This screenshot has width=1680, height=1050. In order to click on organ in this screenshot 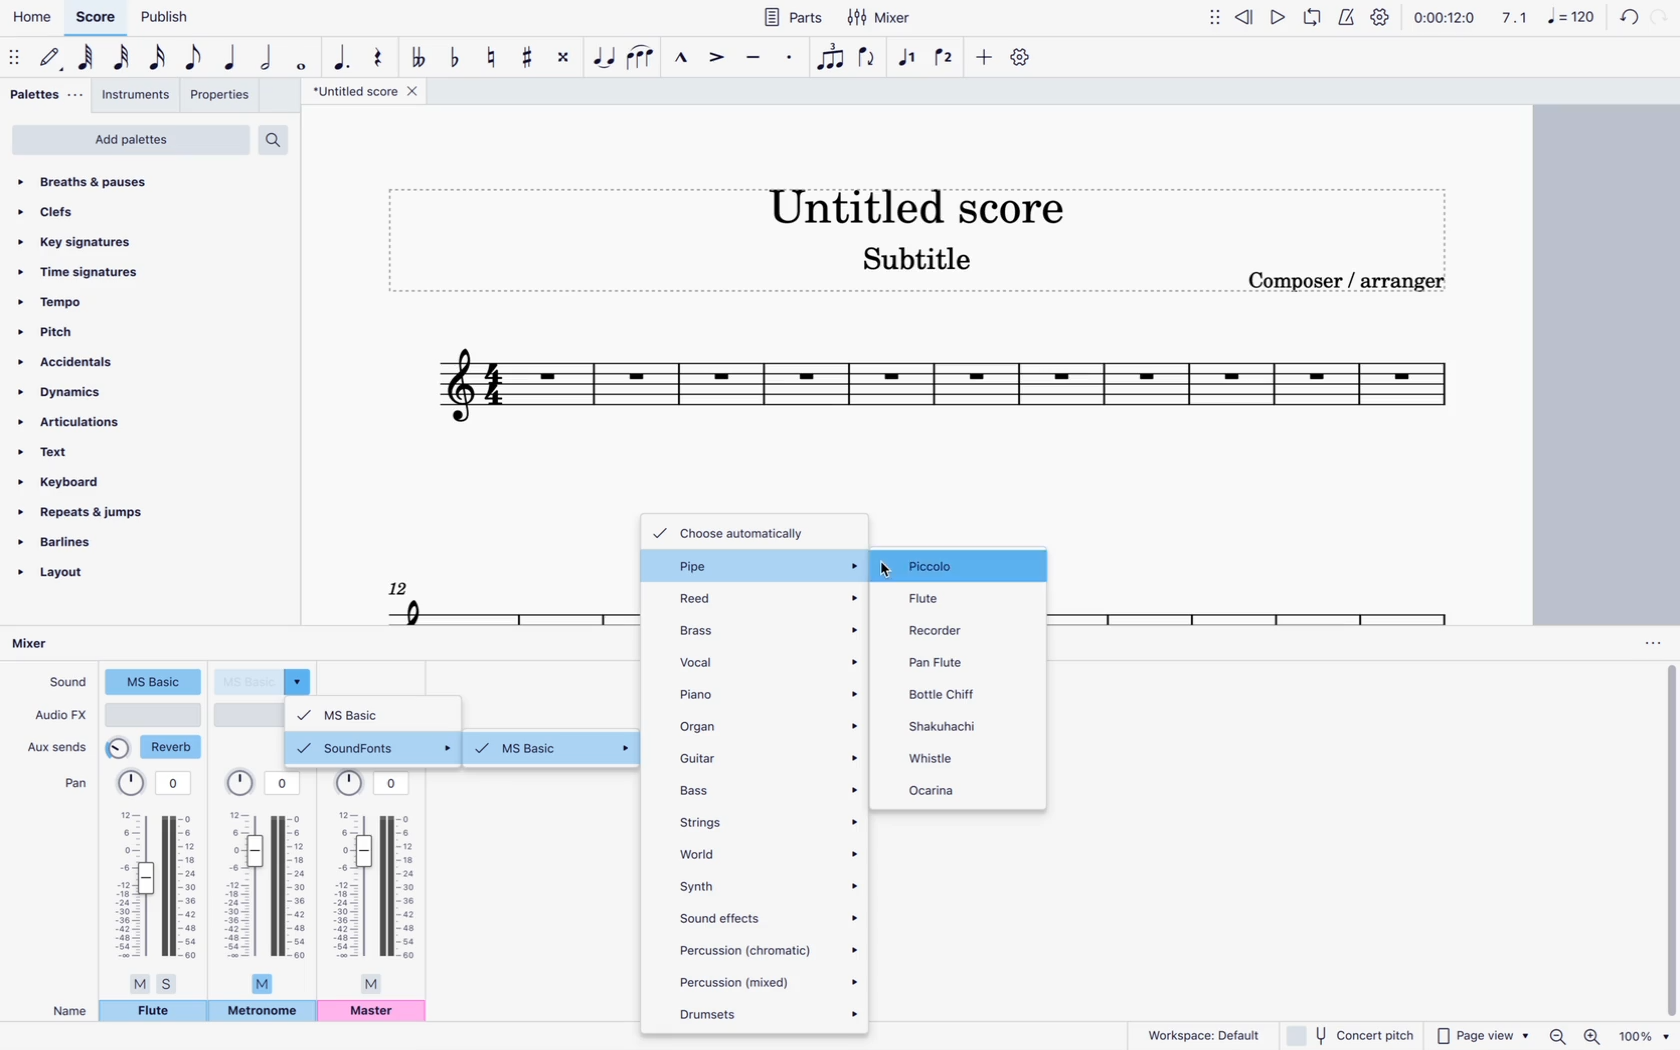, I will do `click(766, 724)`.